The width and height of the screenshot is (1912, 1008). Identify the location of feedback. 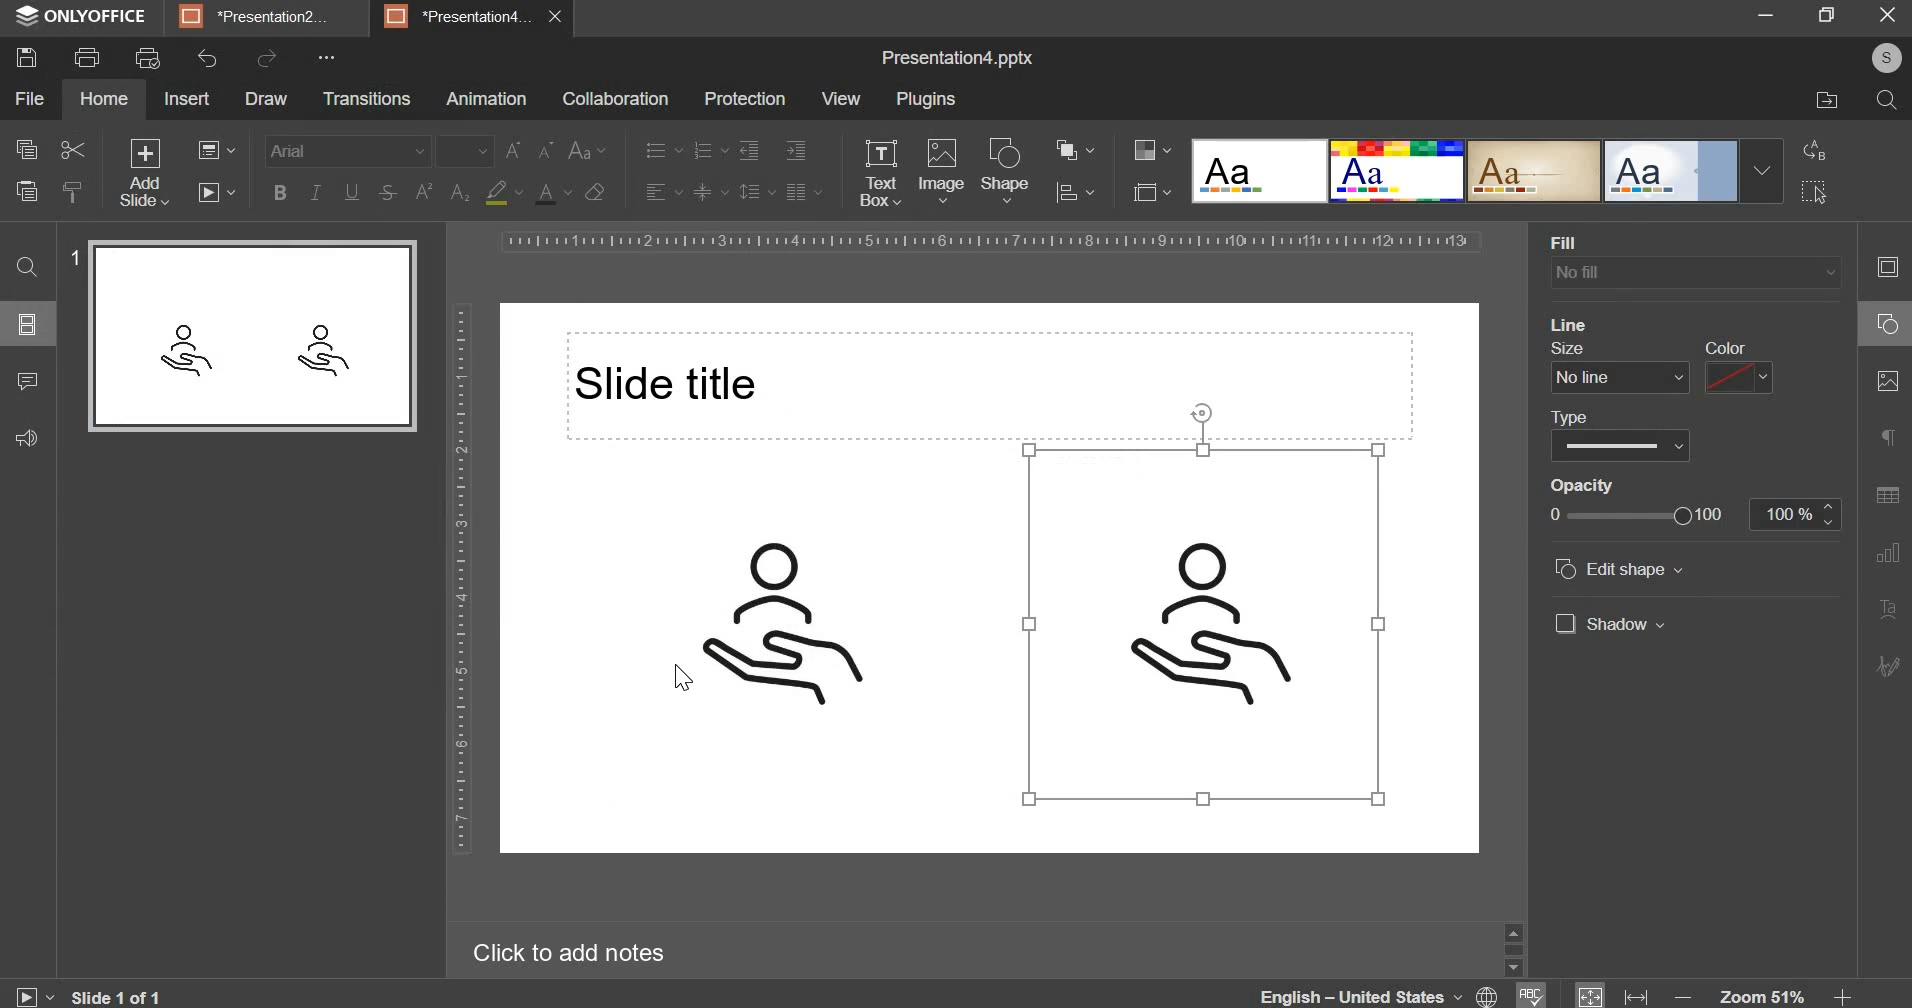
(28, 437).